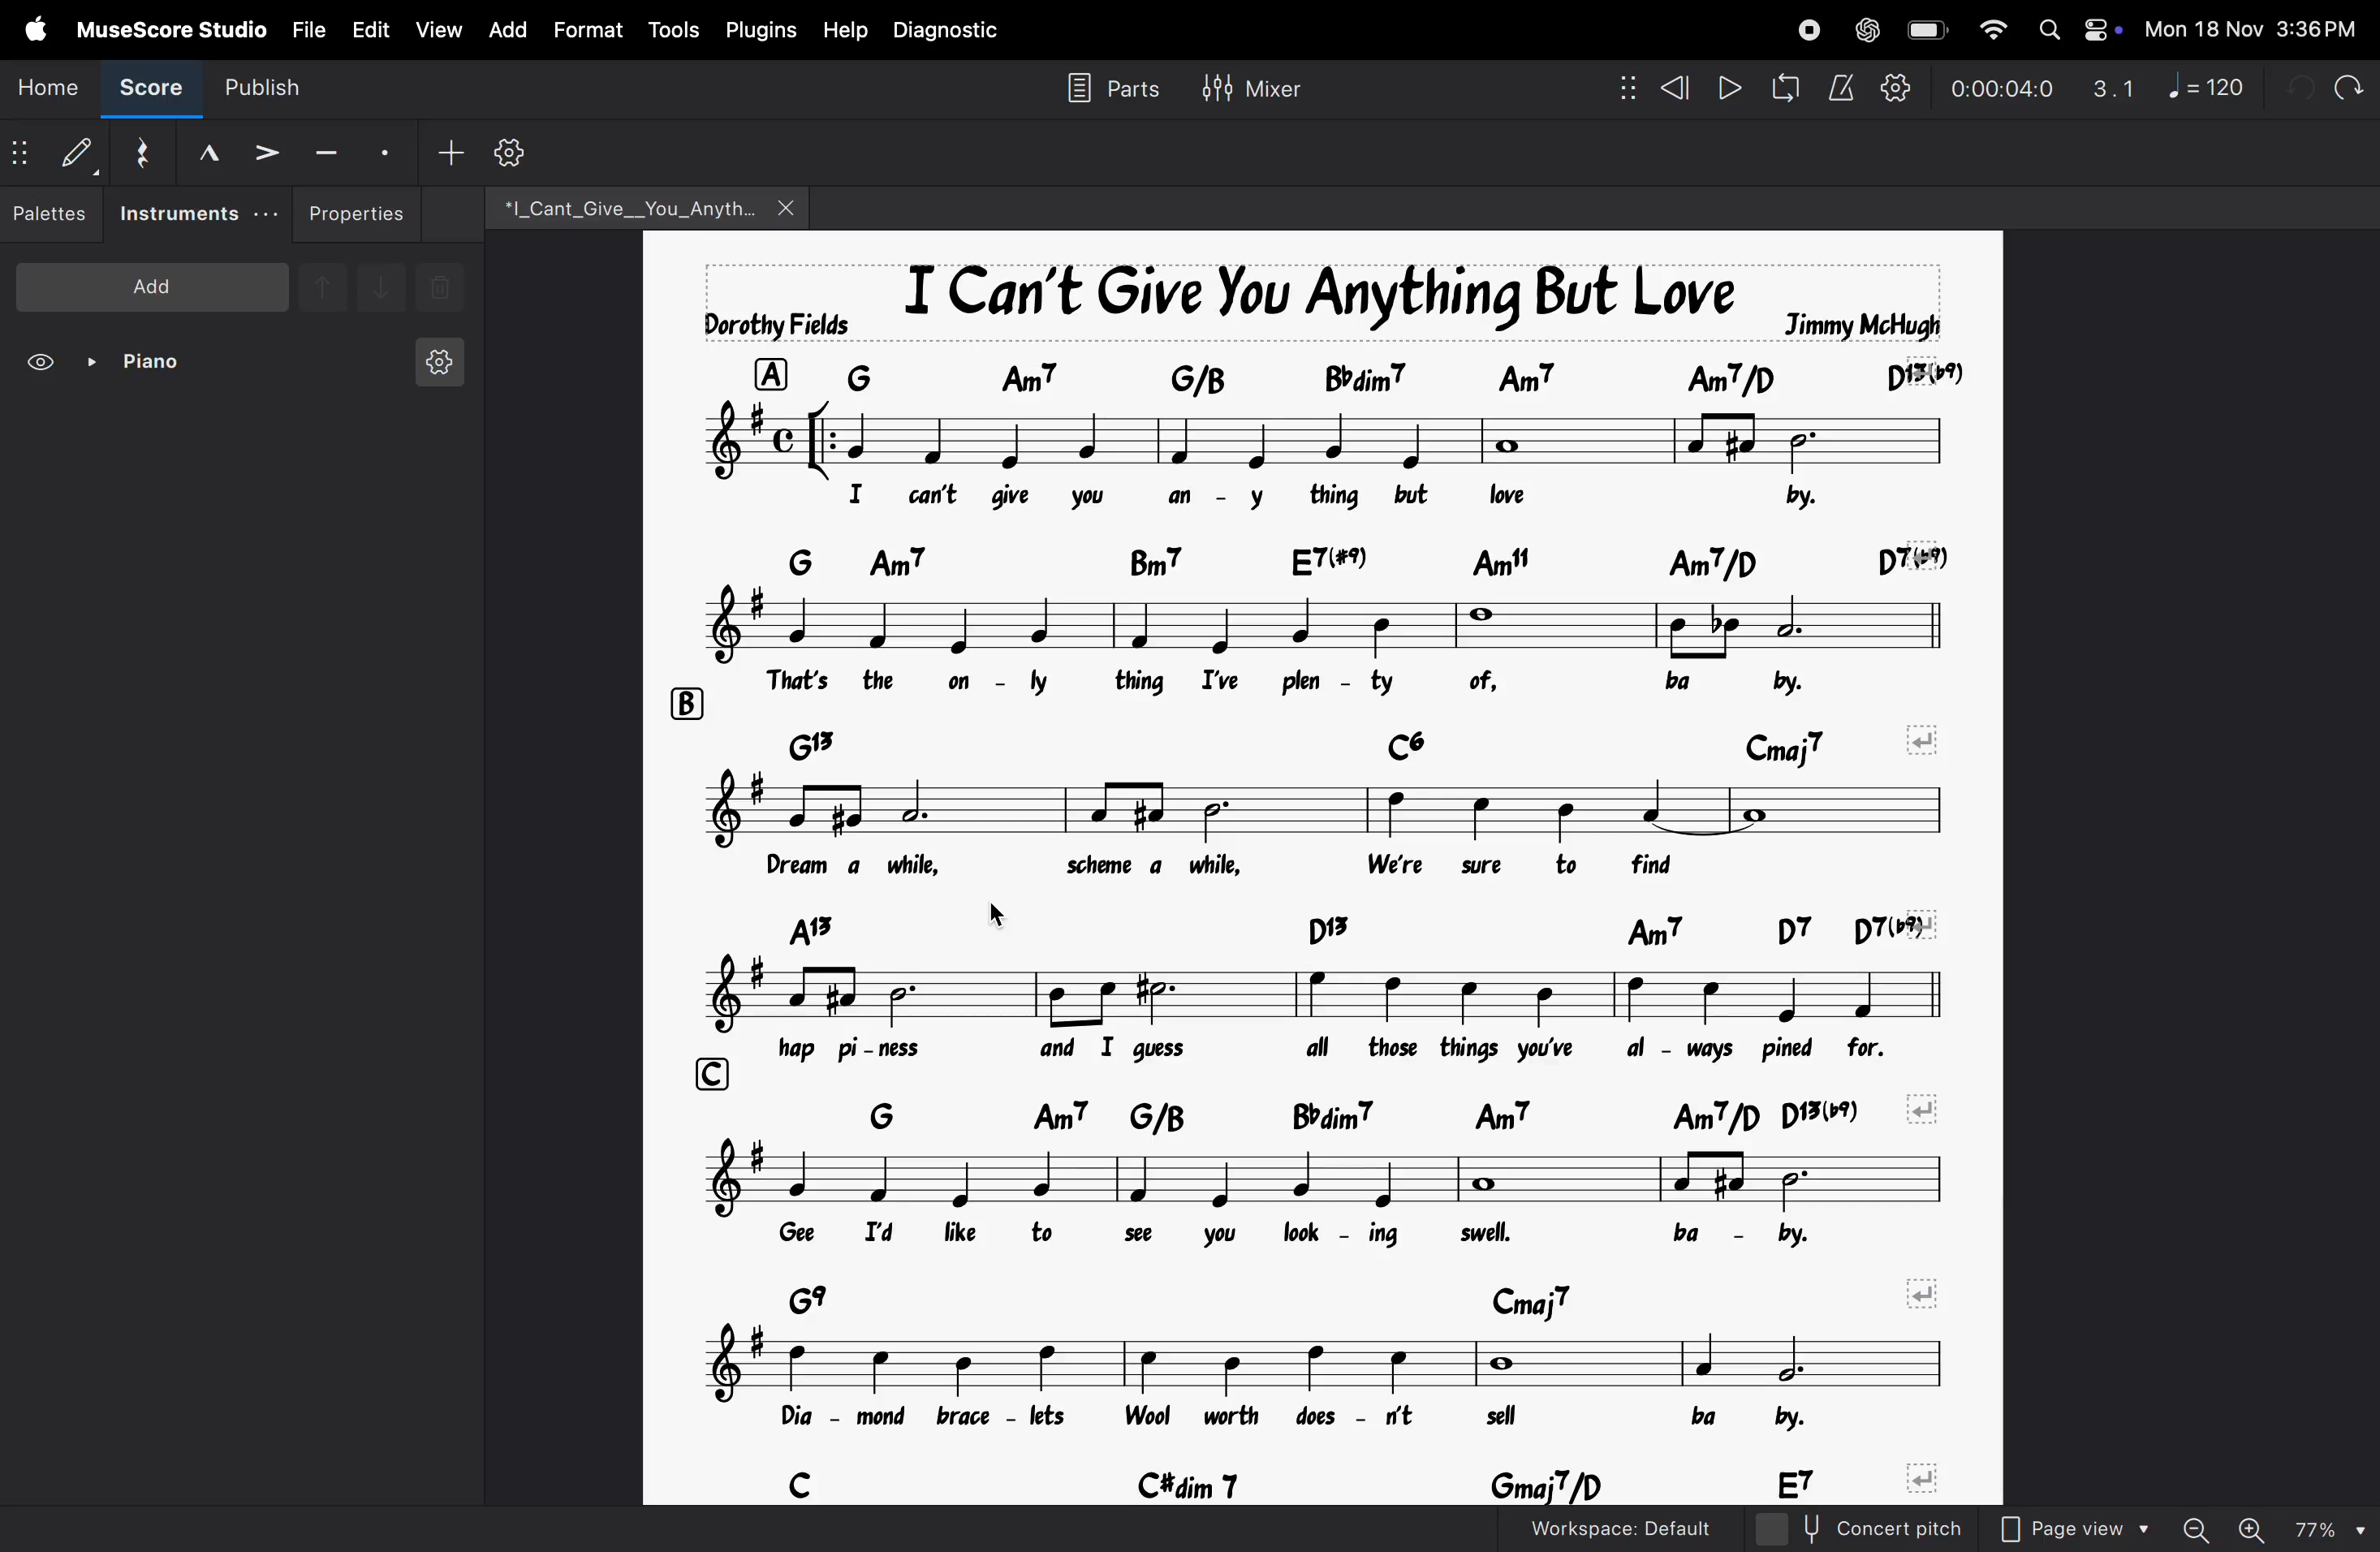 Image resolution: width=2380 pixels, height=1552 pixels. Describe the element at coordinates (685, 702) in the screenshot. I see `row` at that location.